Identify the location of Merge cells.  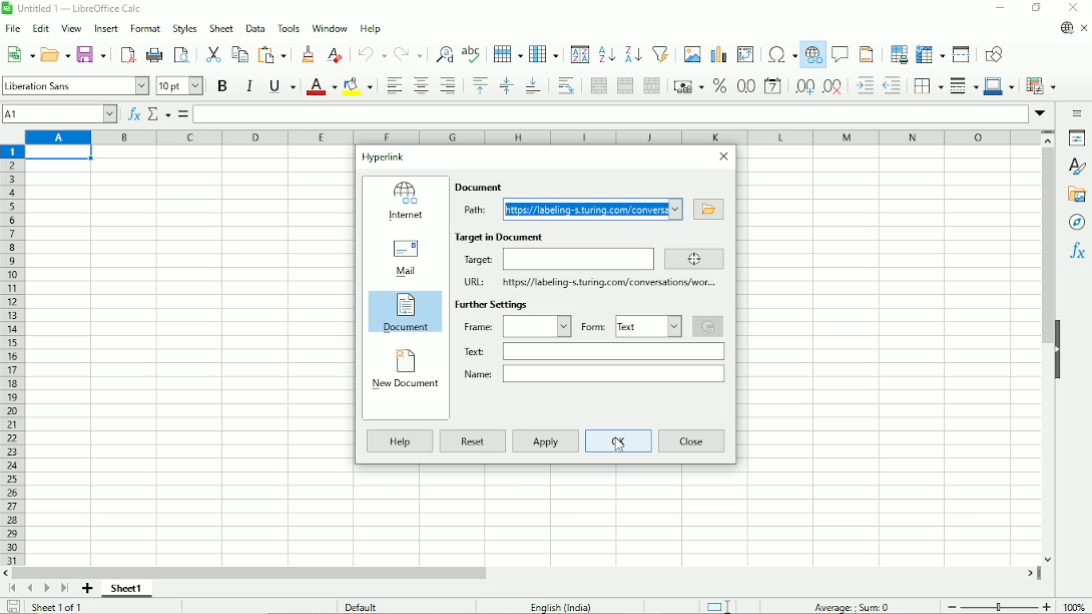
(626, 86).